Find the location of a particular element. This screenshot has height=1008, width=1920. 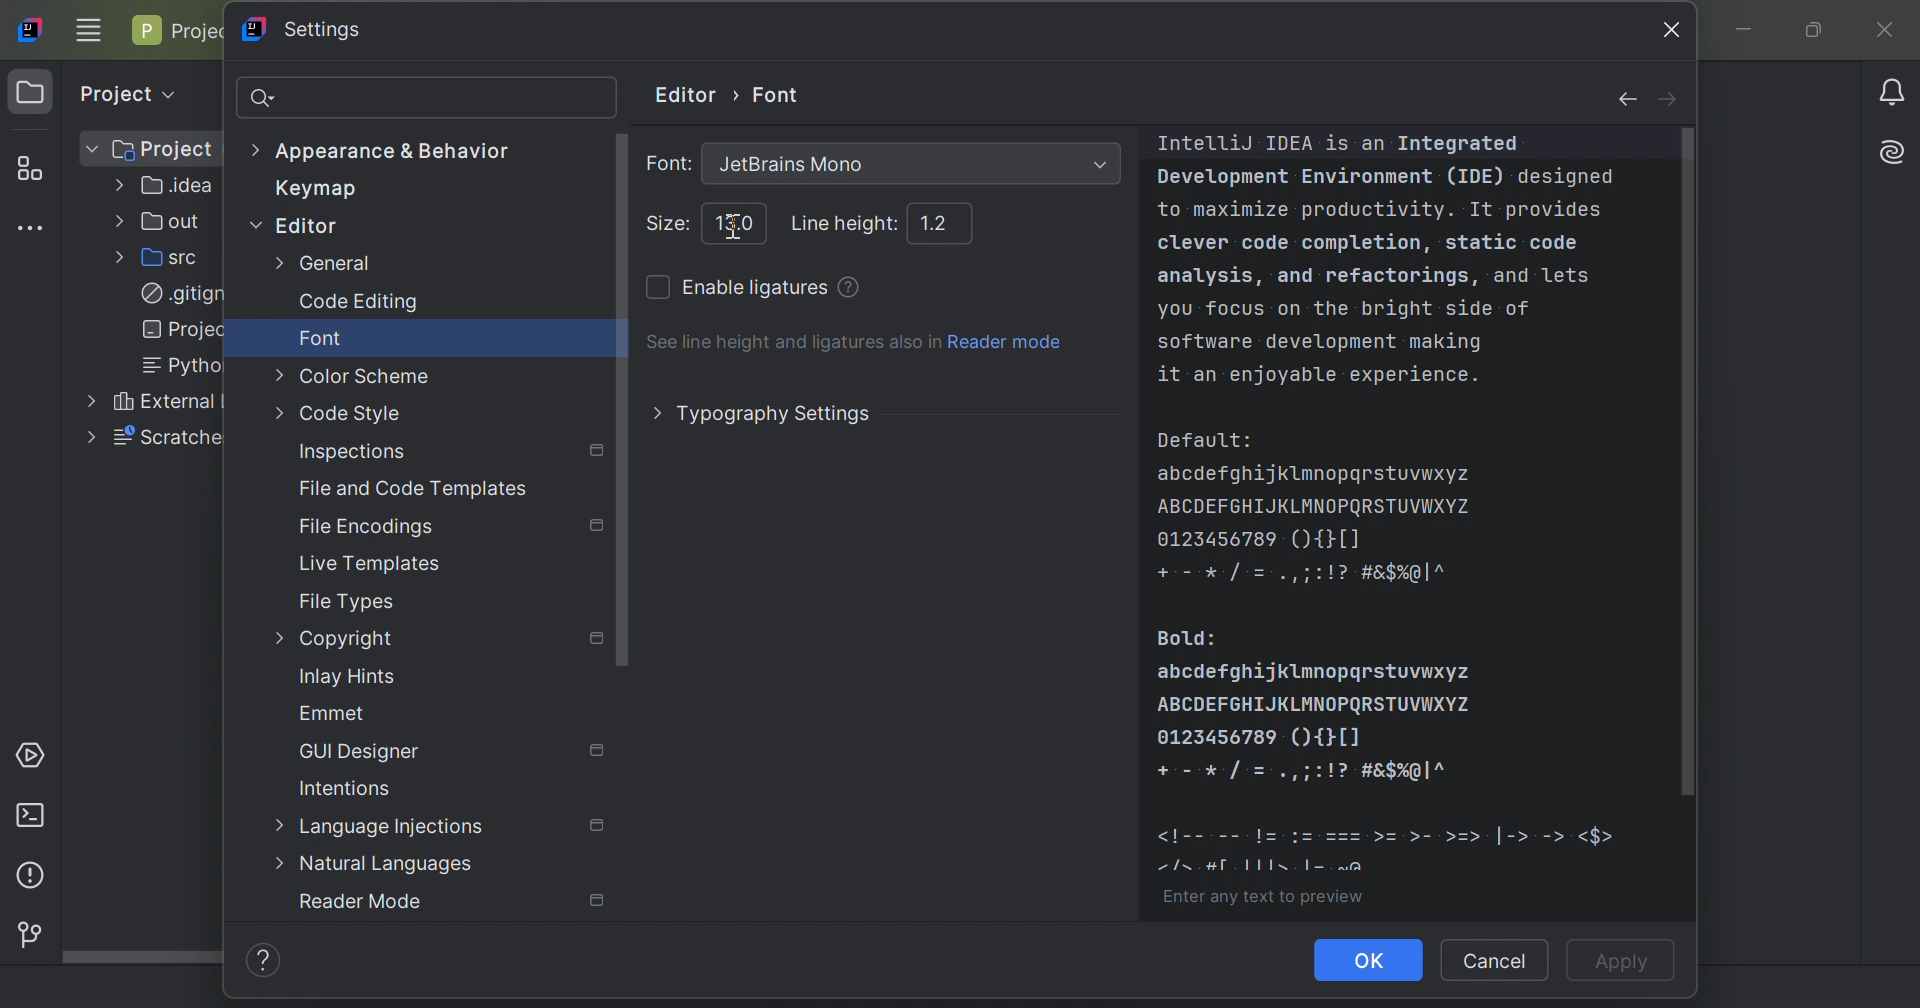

Color scheme is located at coordinates (354, 375).